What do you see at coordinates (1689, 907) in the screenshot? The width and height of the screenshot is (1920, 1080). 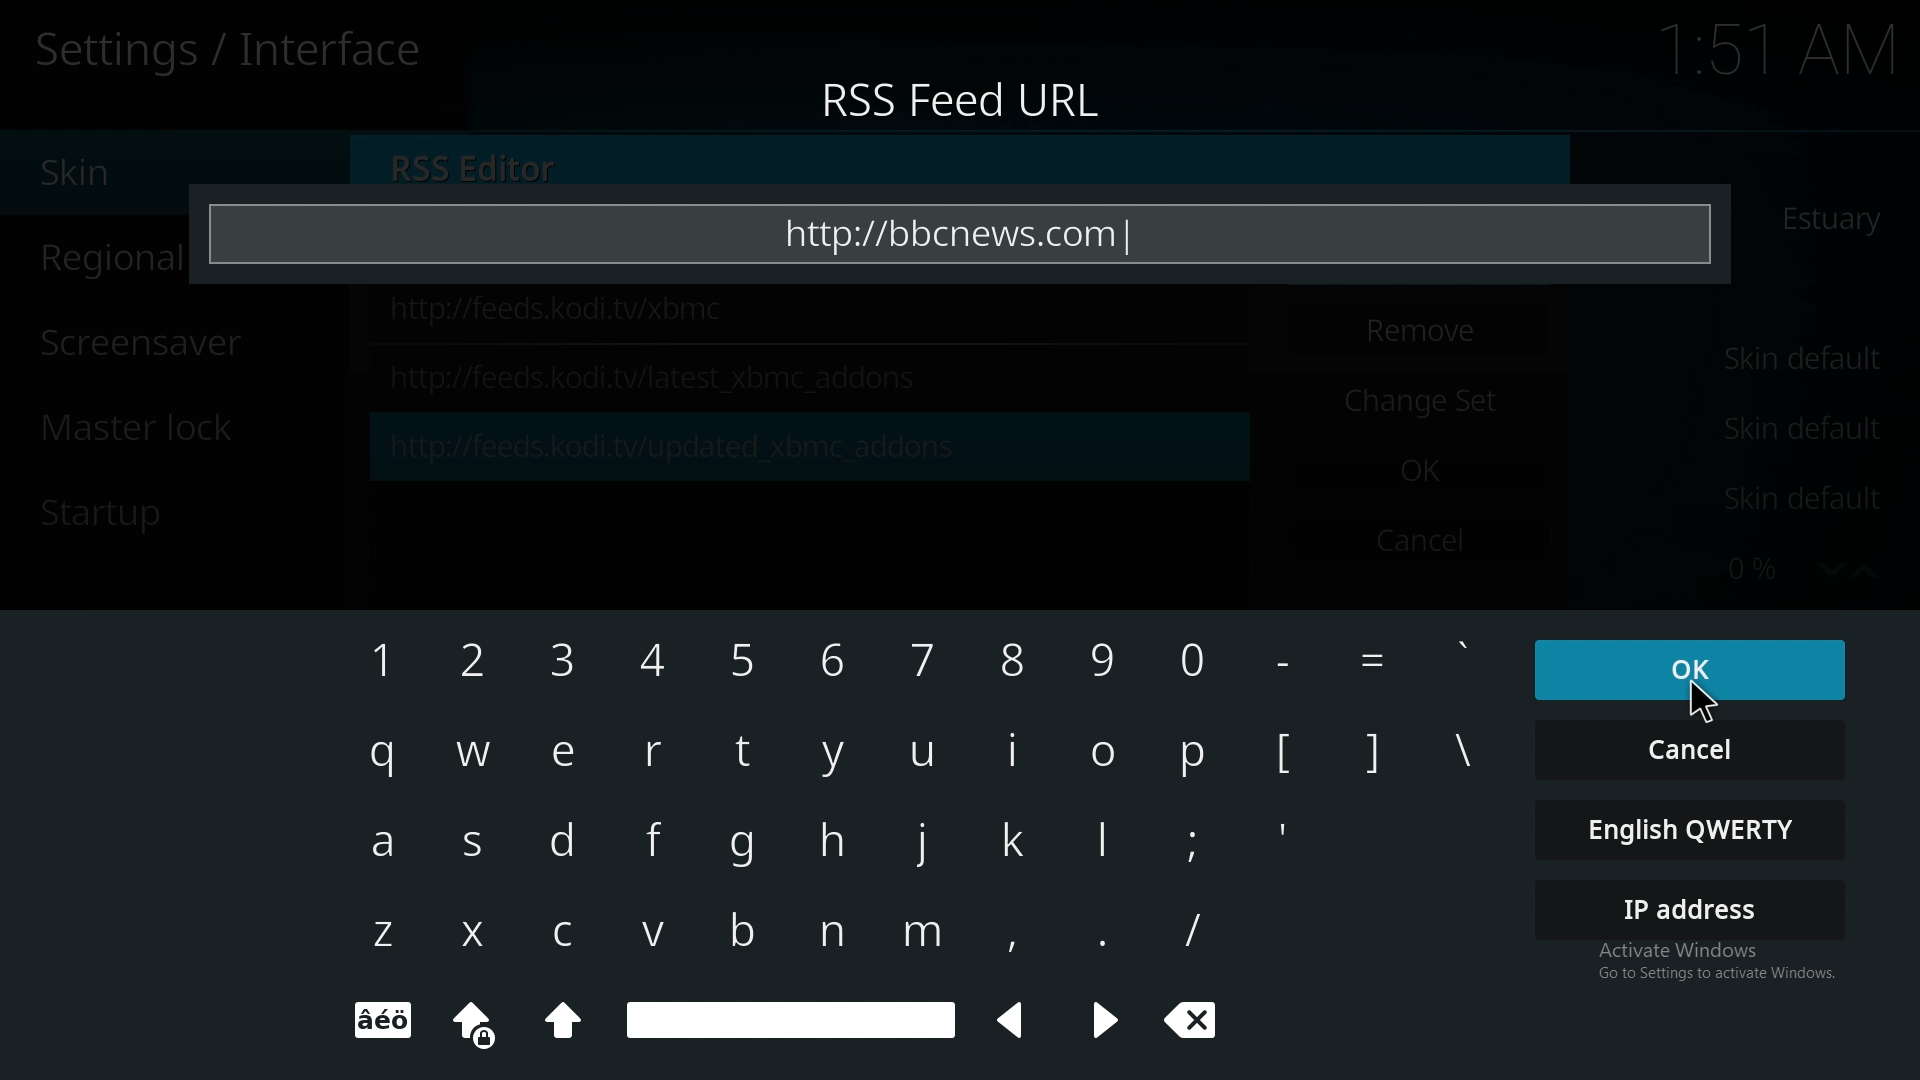 I see `ip address` at bounding box center [1689, 907].